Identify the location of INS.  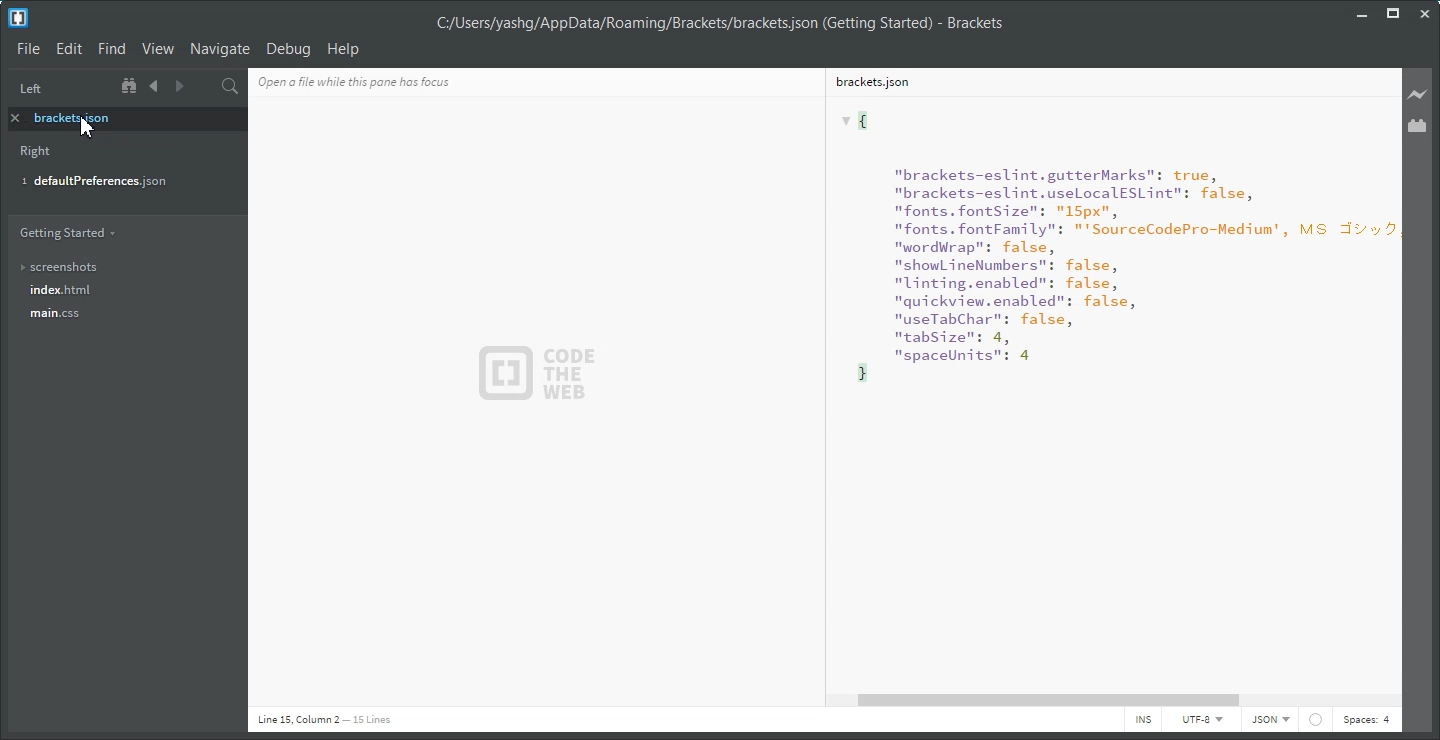
(1143, 721).